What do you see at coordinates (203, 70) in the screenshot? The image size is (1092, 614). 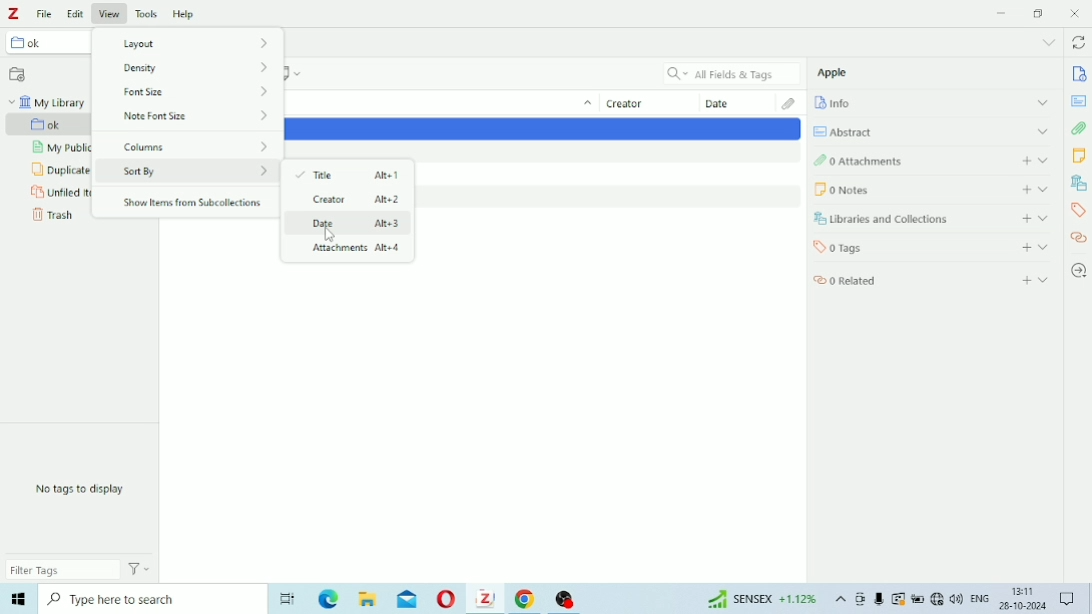 I see `Font size` at bounding box center [203, 70].